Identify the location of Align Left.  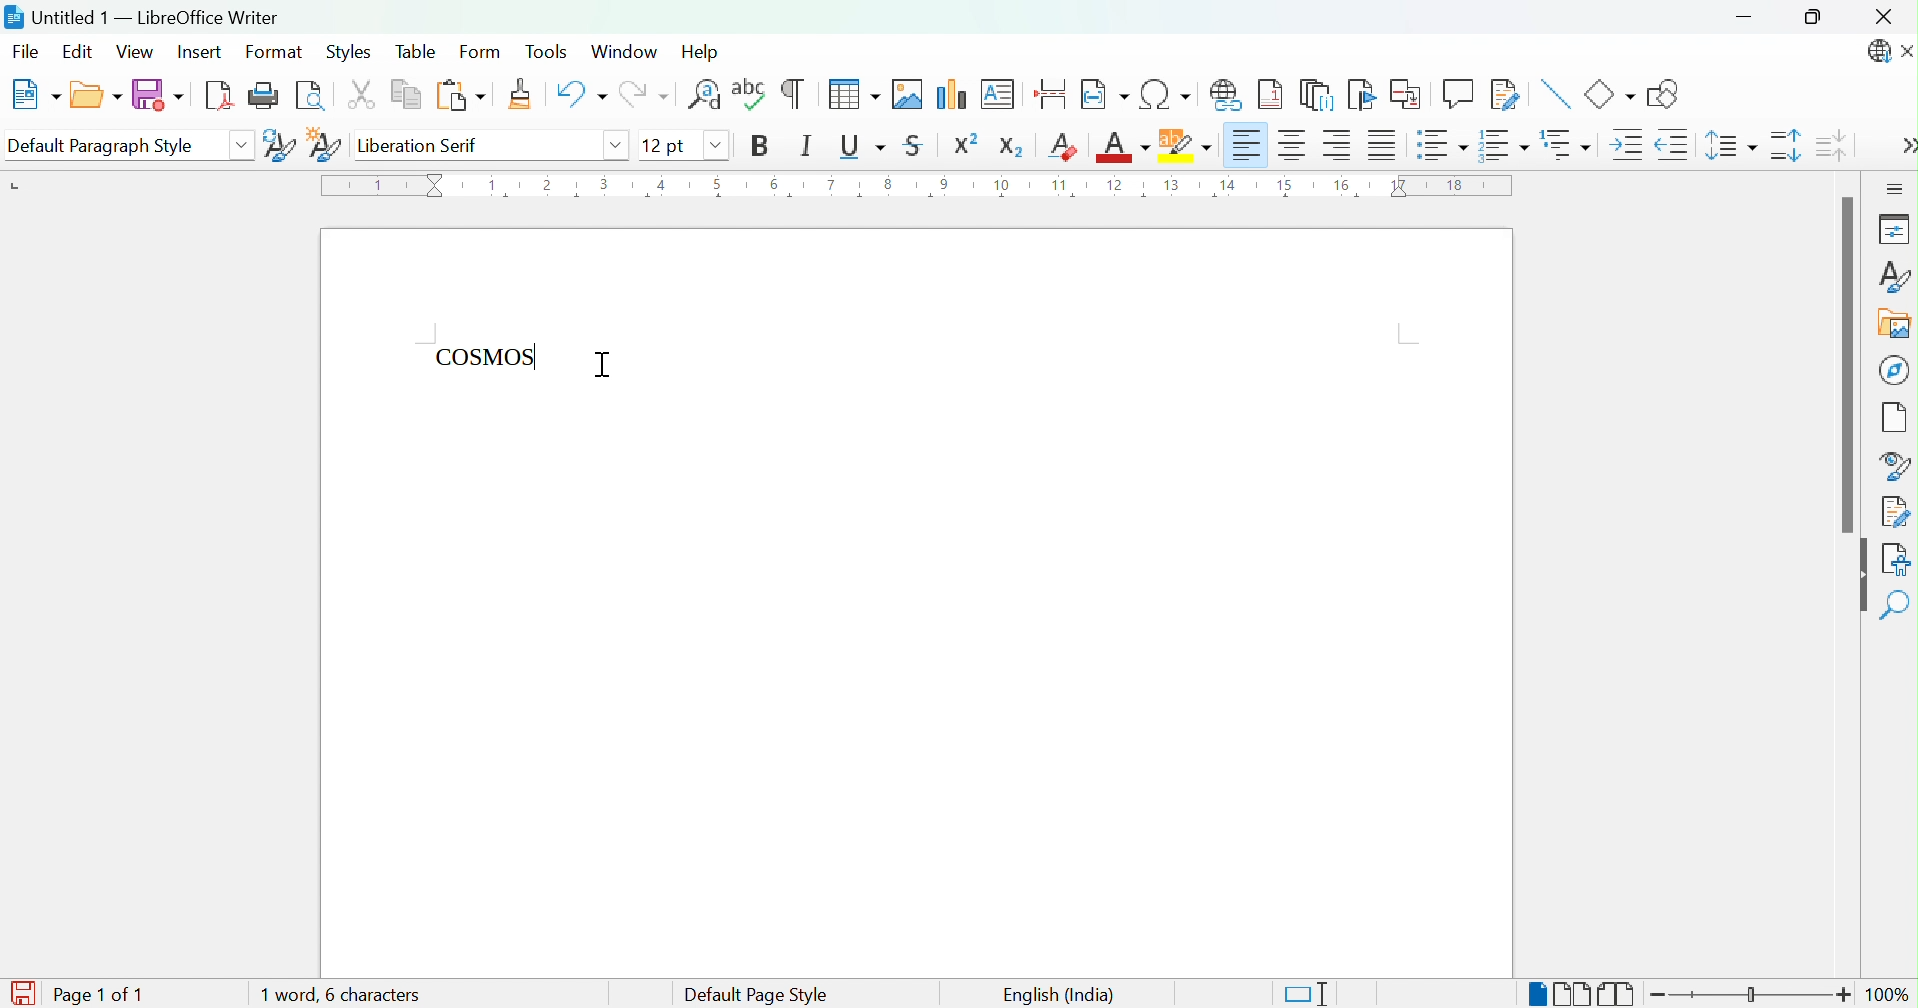
(1246, 145).